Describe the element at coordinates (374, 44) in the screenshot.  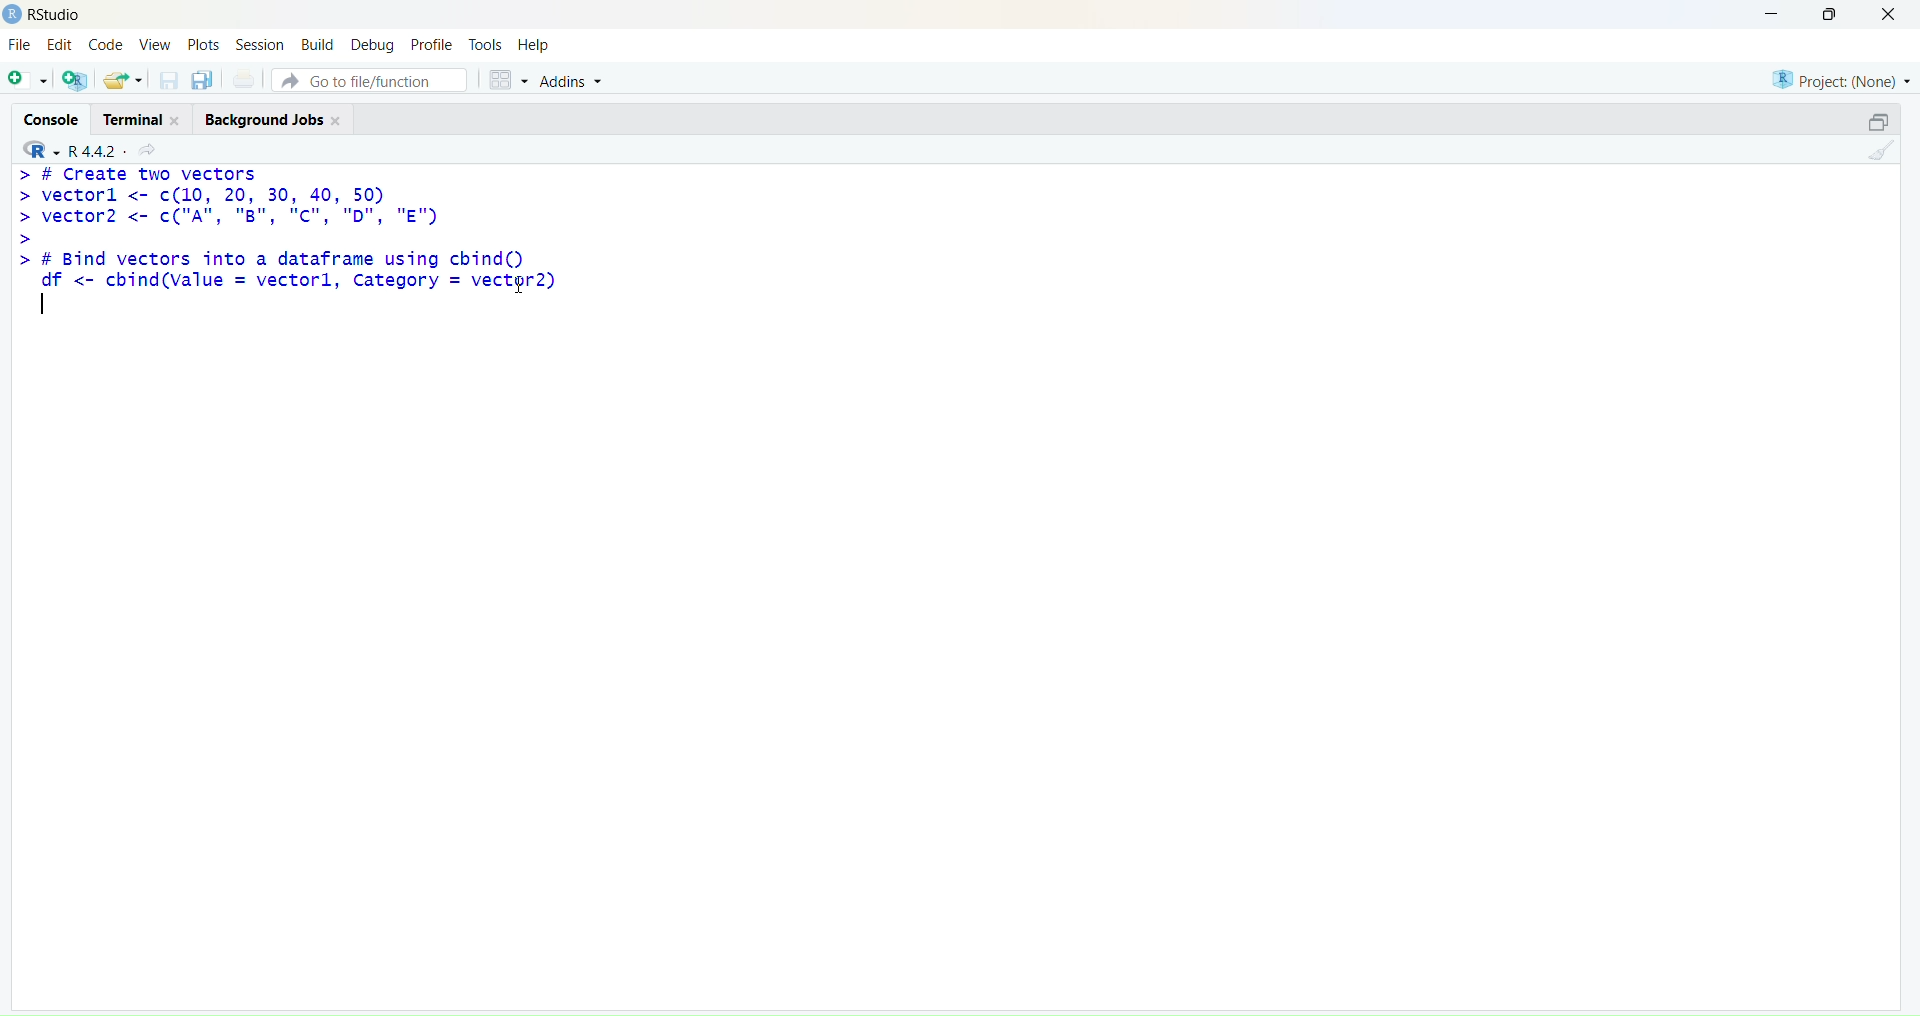
I see `Debug` at that location.